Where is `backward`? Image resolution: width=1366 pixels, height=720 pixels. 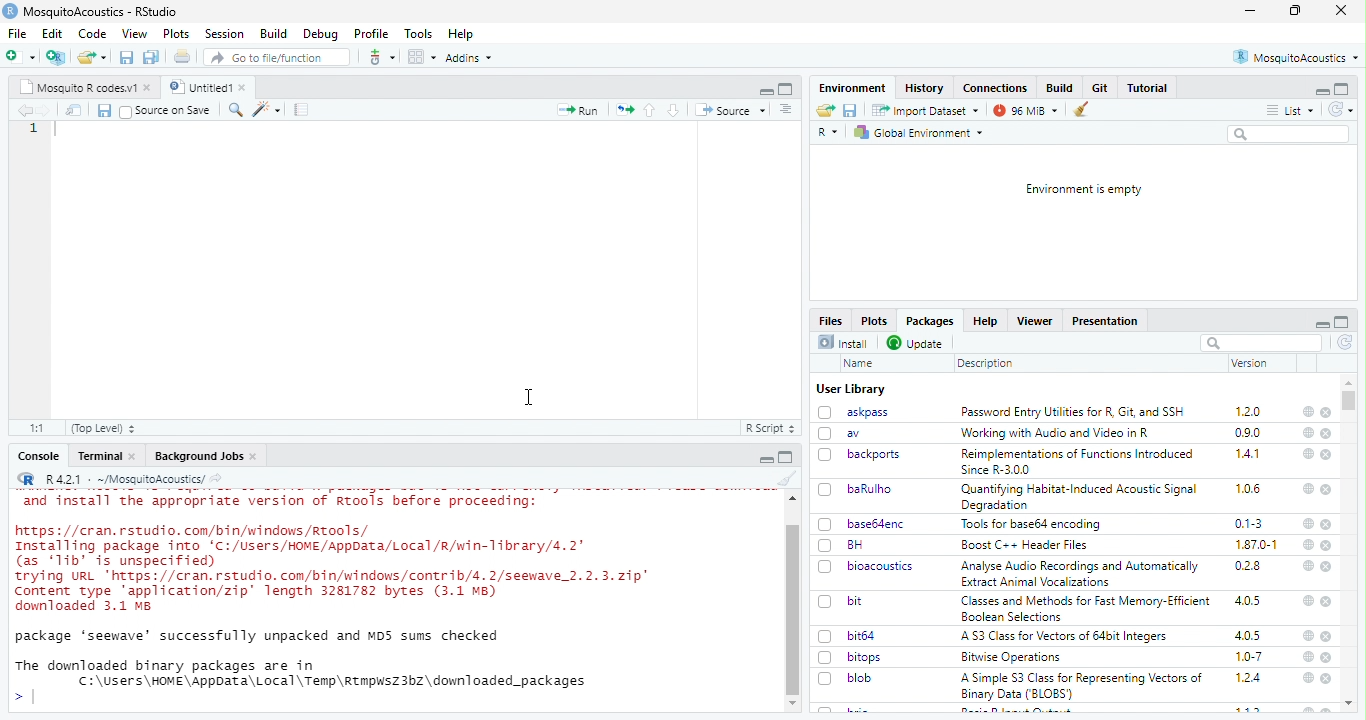
backward is located at coordinates (24, 110).